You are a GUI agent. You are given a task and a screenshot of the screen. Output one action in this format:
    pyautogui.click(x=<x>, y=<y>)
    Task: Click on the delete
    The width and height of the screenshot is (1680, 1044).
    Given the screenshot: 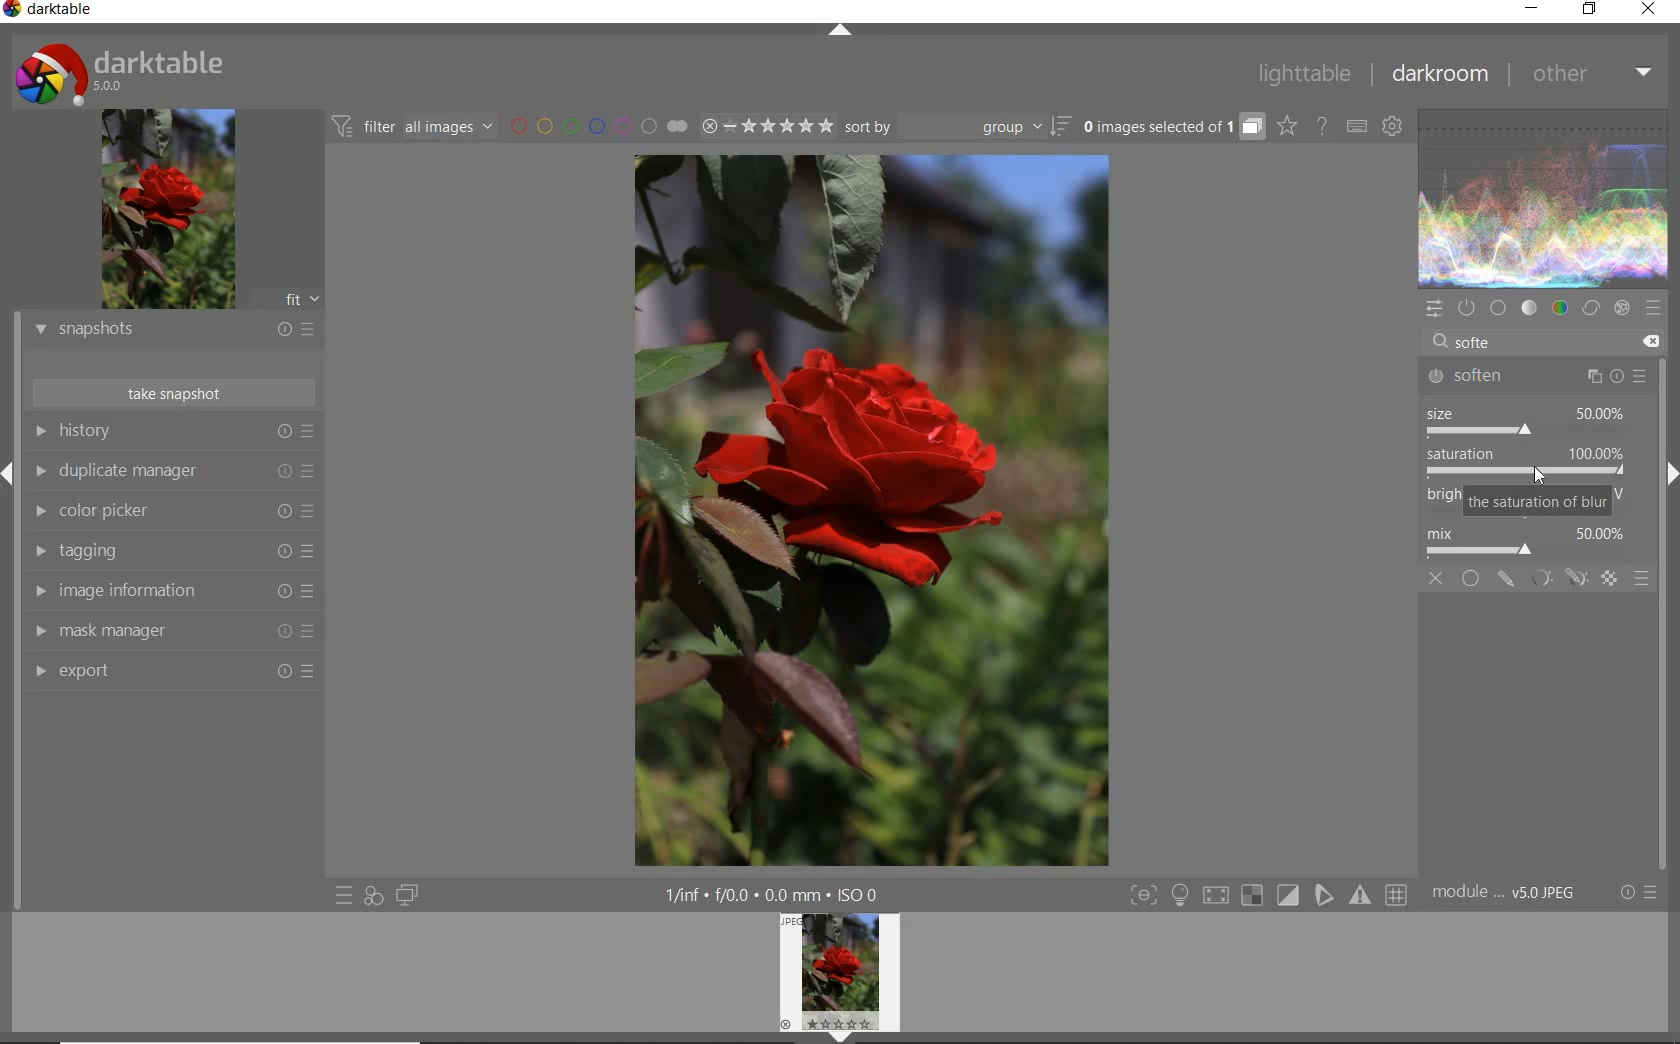 What is the action you would take?
    pyautogui.click(x=1652, y=341)
    